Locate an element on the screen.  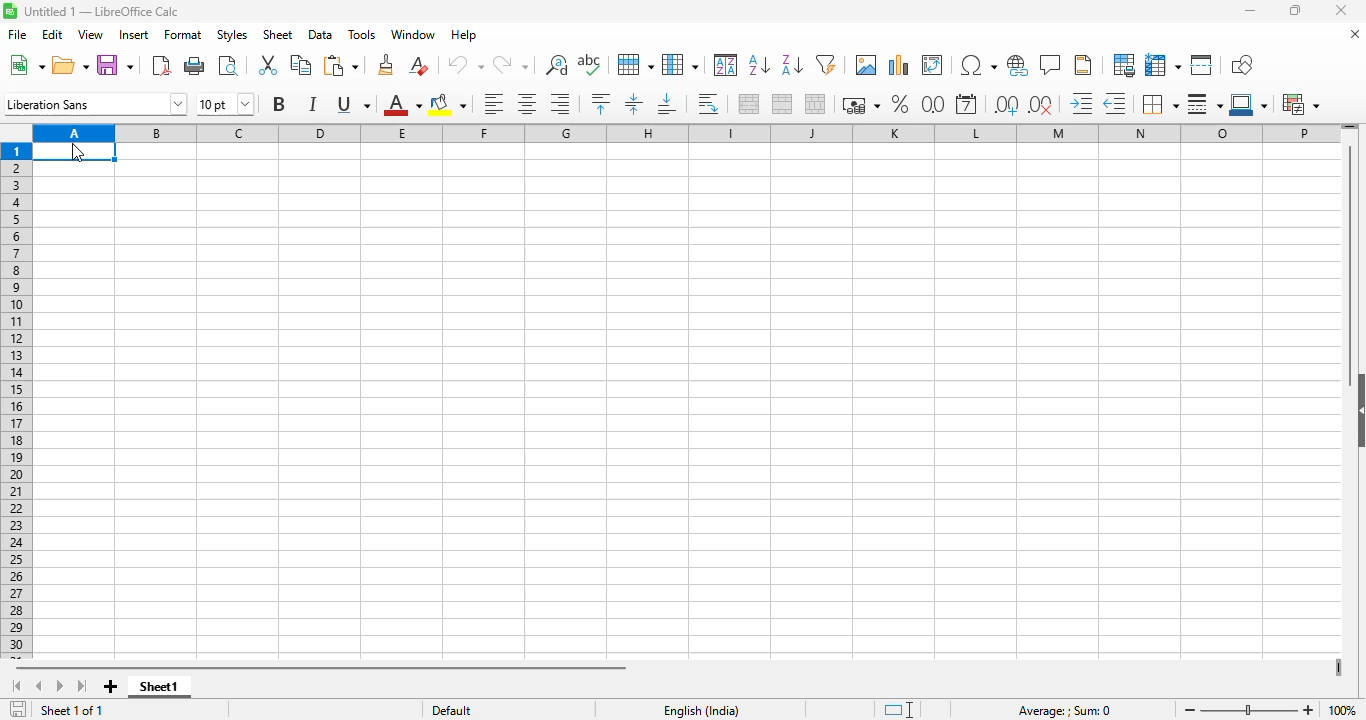
vertical scroll bar is located at coordinates (1351, 256).